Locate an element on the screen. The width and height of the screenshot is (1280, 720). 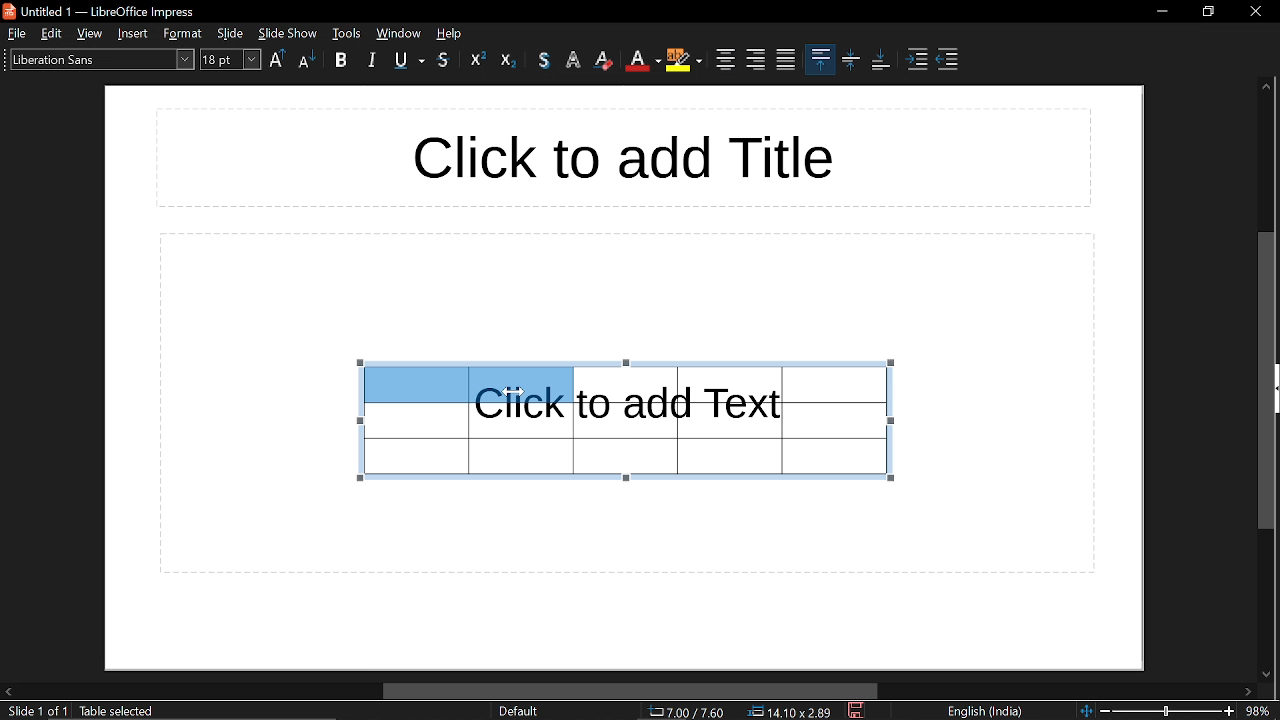
help is located at coordinates (452, 33).